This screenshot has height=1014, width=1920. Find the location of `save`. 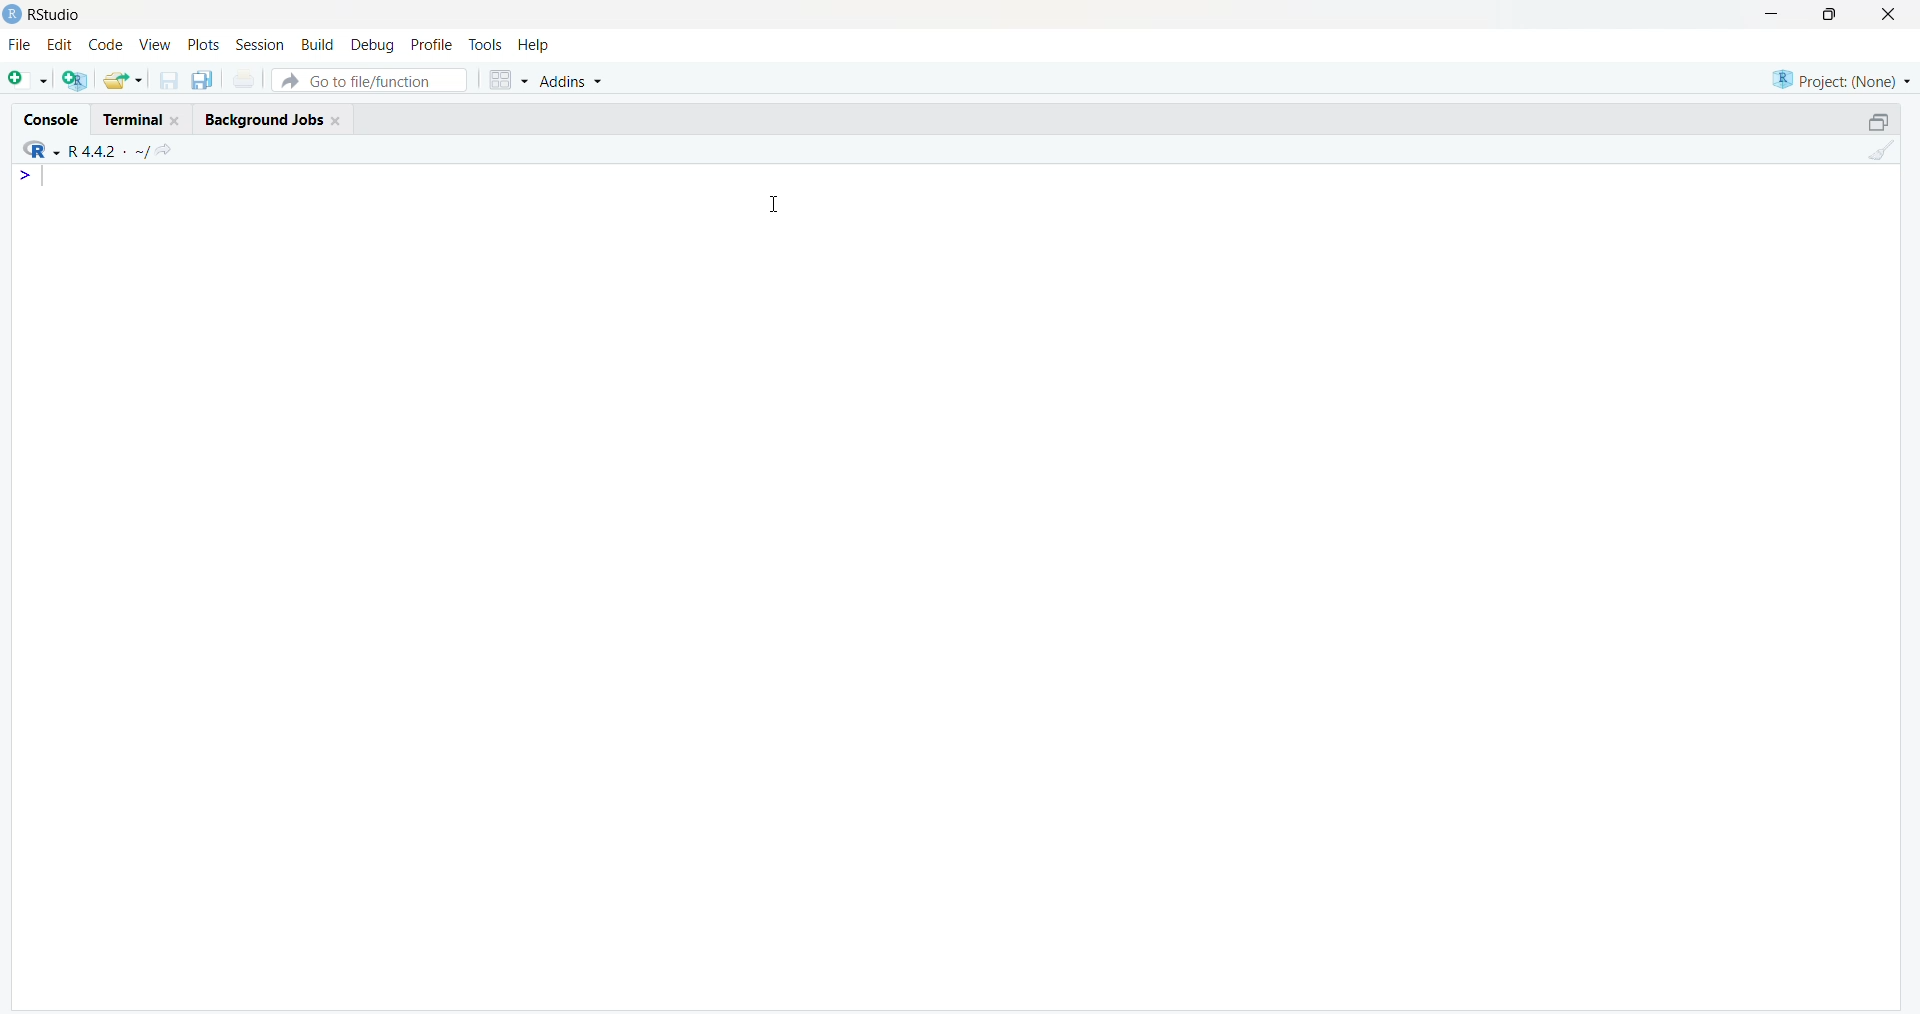

save is located at coordinates (171, 80).